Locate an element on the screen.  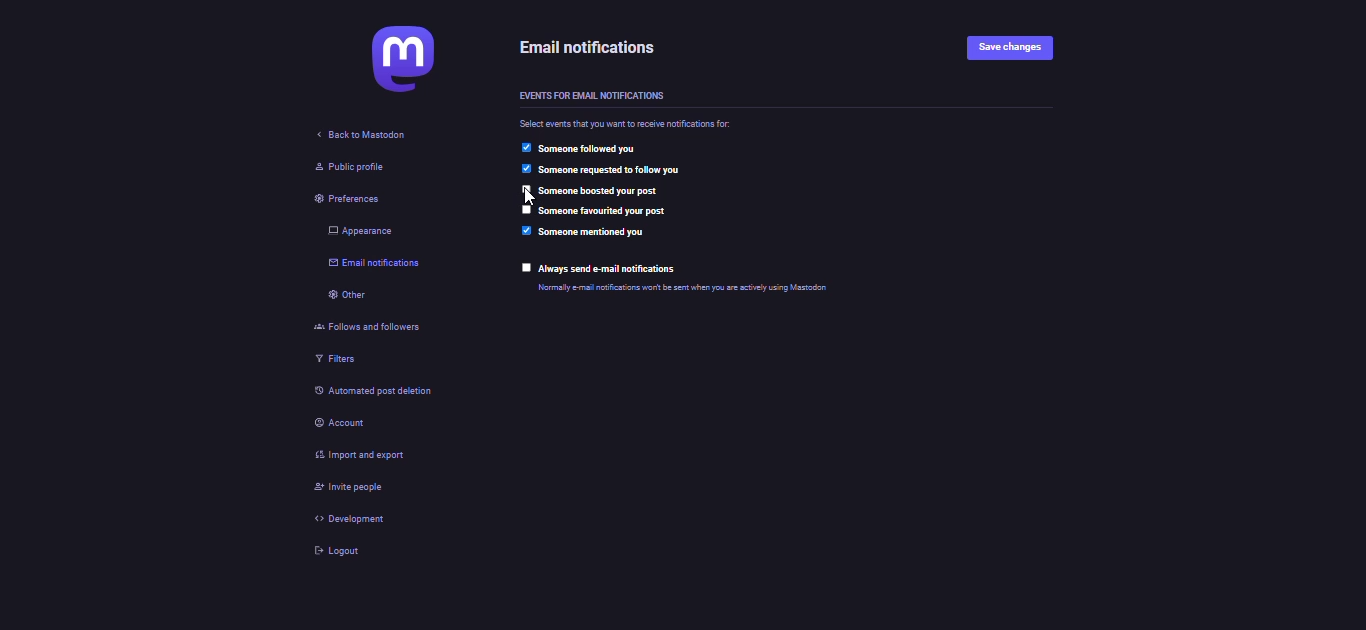
public profile is located at coordinates (342, 167).